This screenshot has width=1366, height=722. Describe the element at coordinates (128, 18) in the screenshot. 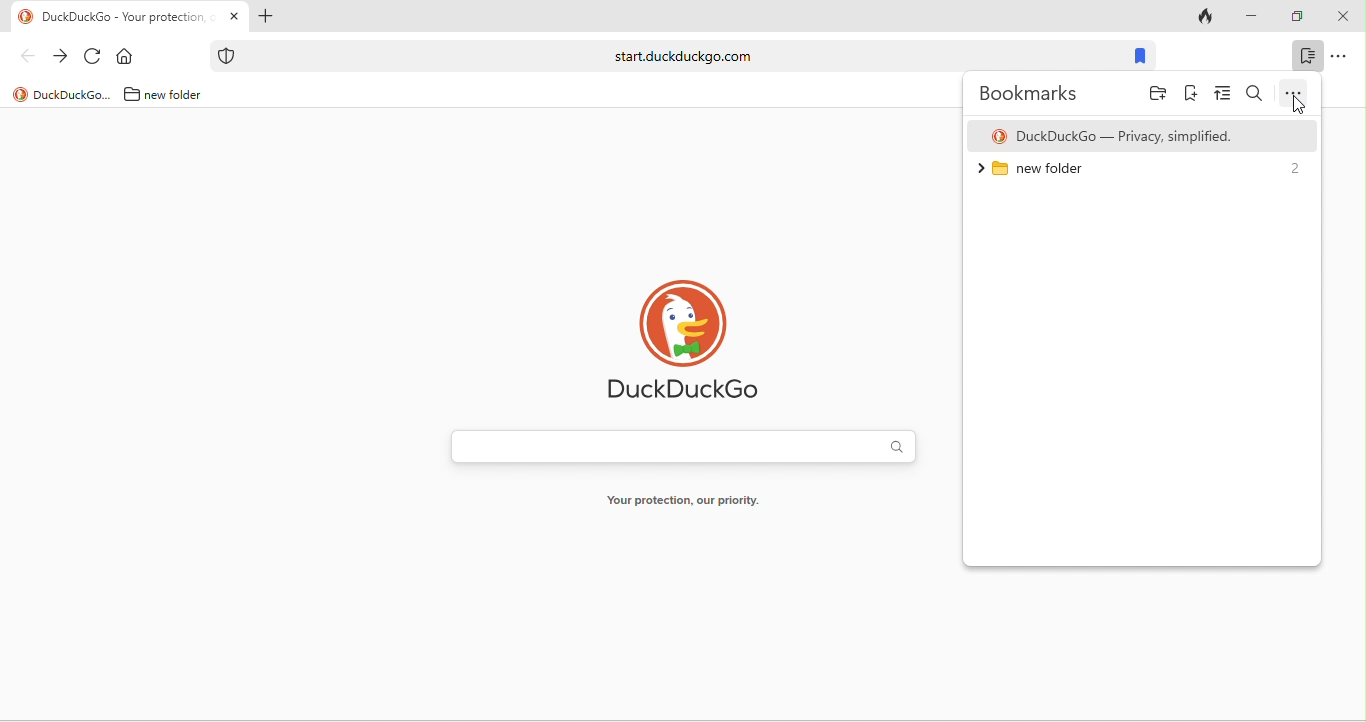

I see `DuckDuckGo - Your protection` at that location.